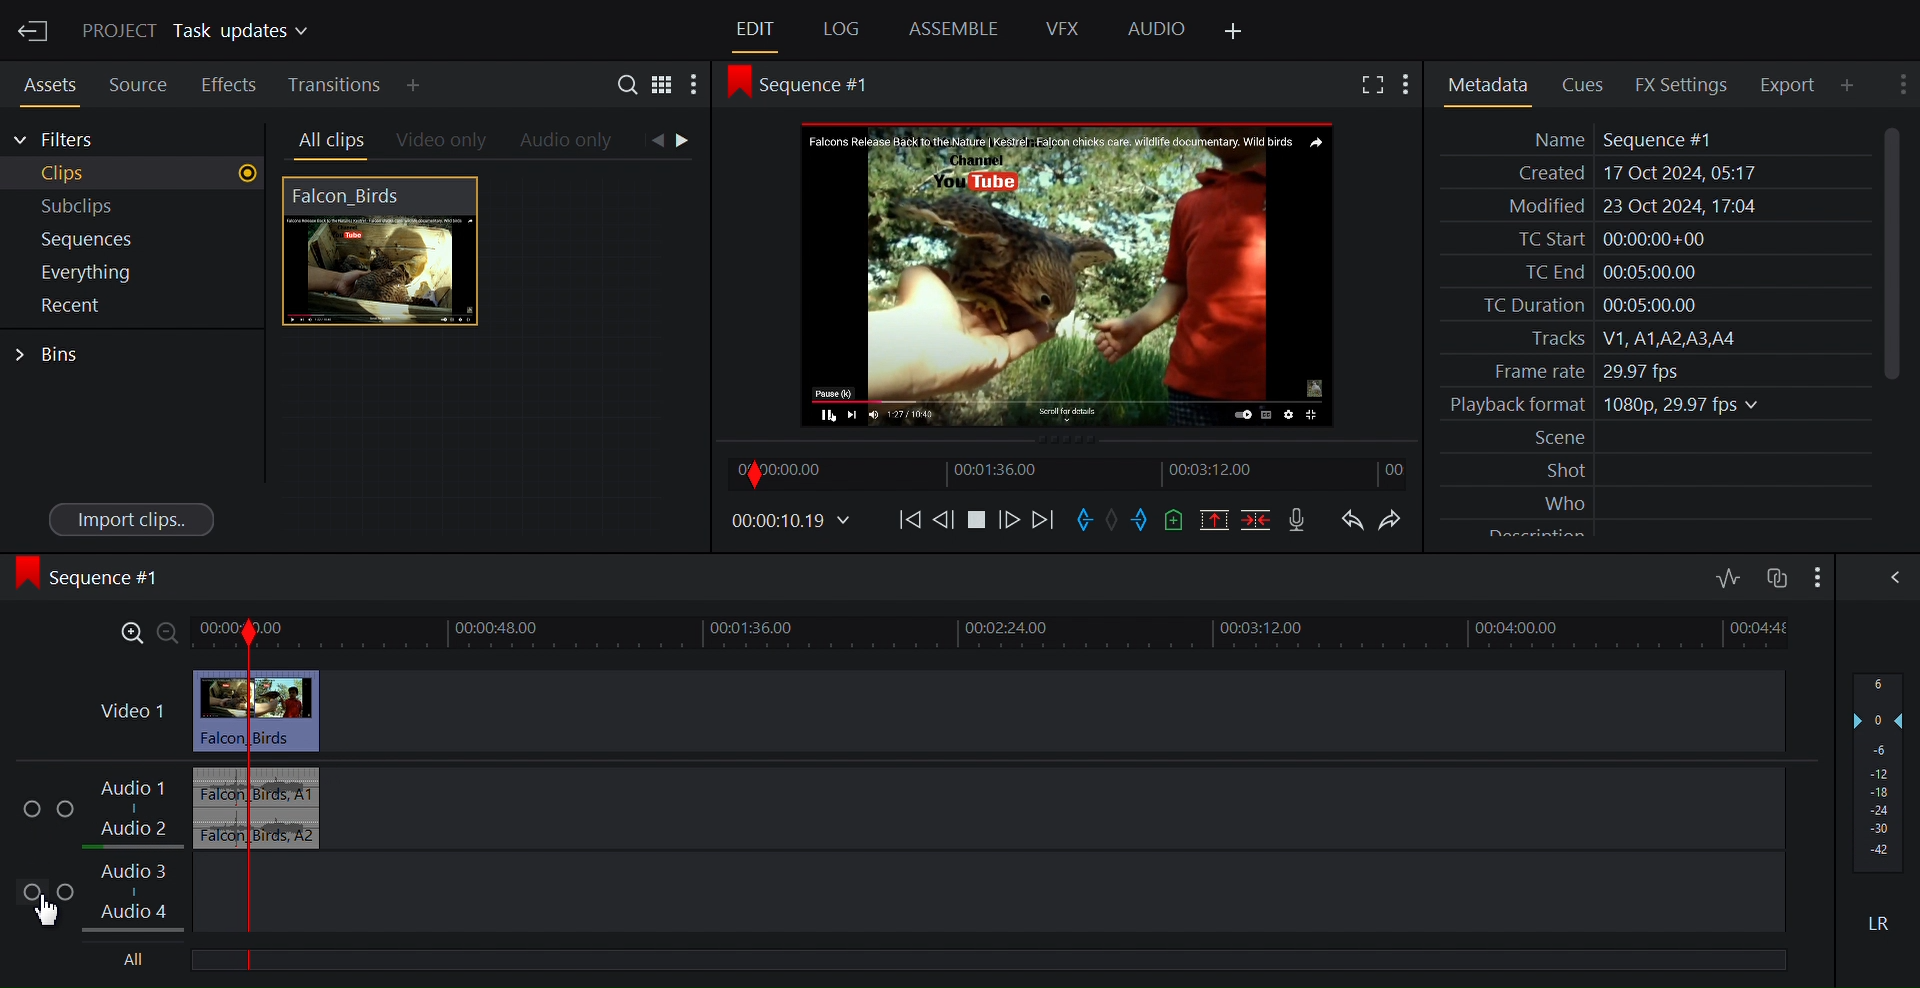 This screenshot has width=1920, height=988. Describe the element at coordinates (683, 140) in the screenshot. I see `Clip to go forward` at that location.